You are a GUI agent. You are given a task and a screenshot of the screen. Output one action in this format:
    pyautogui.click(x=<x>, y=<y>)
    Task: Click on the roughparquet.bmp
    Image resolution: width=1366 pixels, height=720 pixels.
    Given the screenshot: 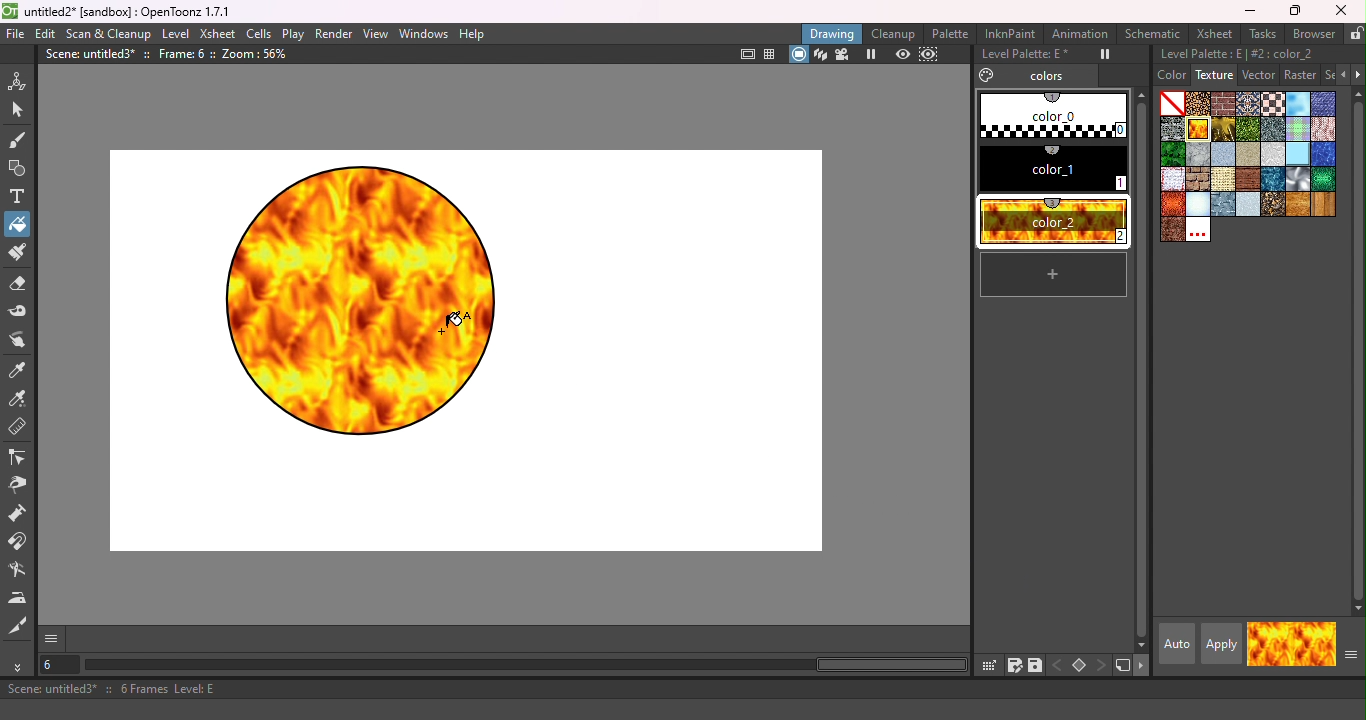 What is the action you would take?
    pyautogui.click(x=1249, y=180)
    